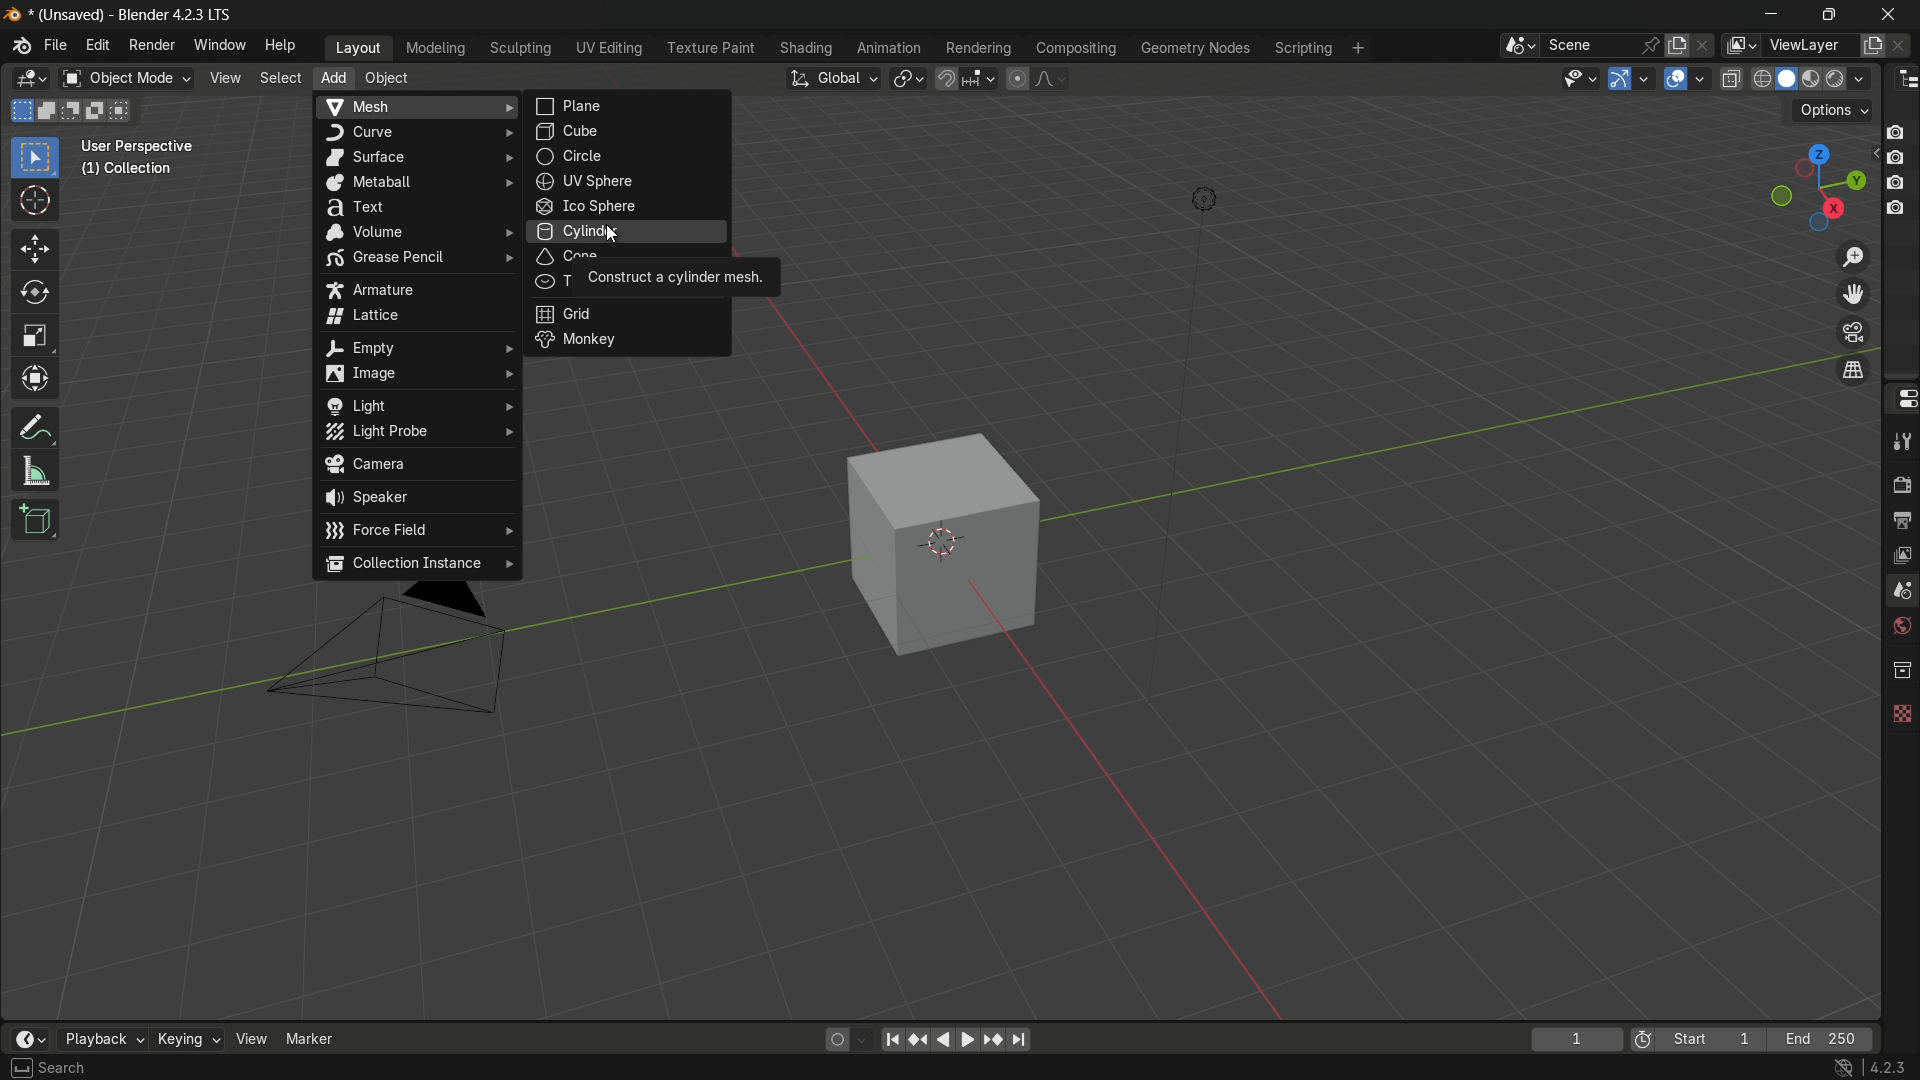  What do you see at coordinates (1894, 209) in the screenshot?
I see `capture` at bounding box center [1894, 209].